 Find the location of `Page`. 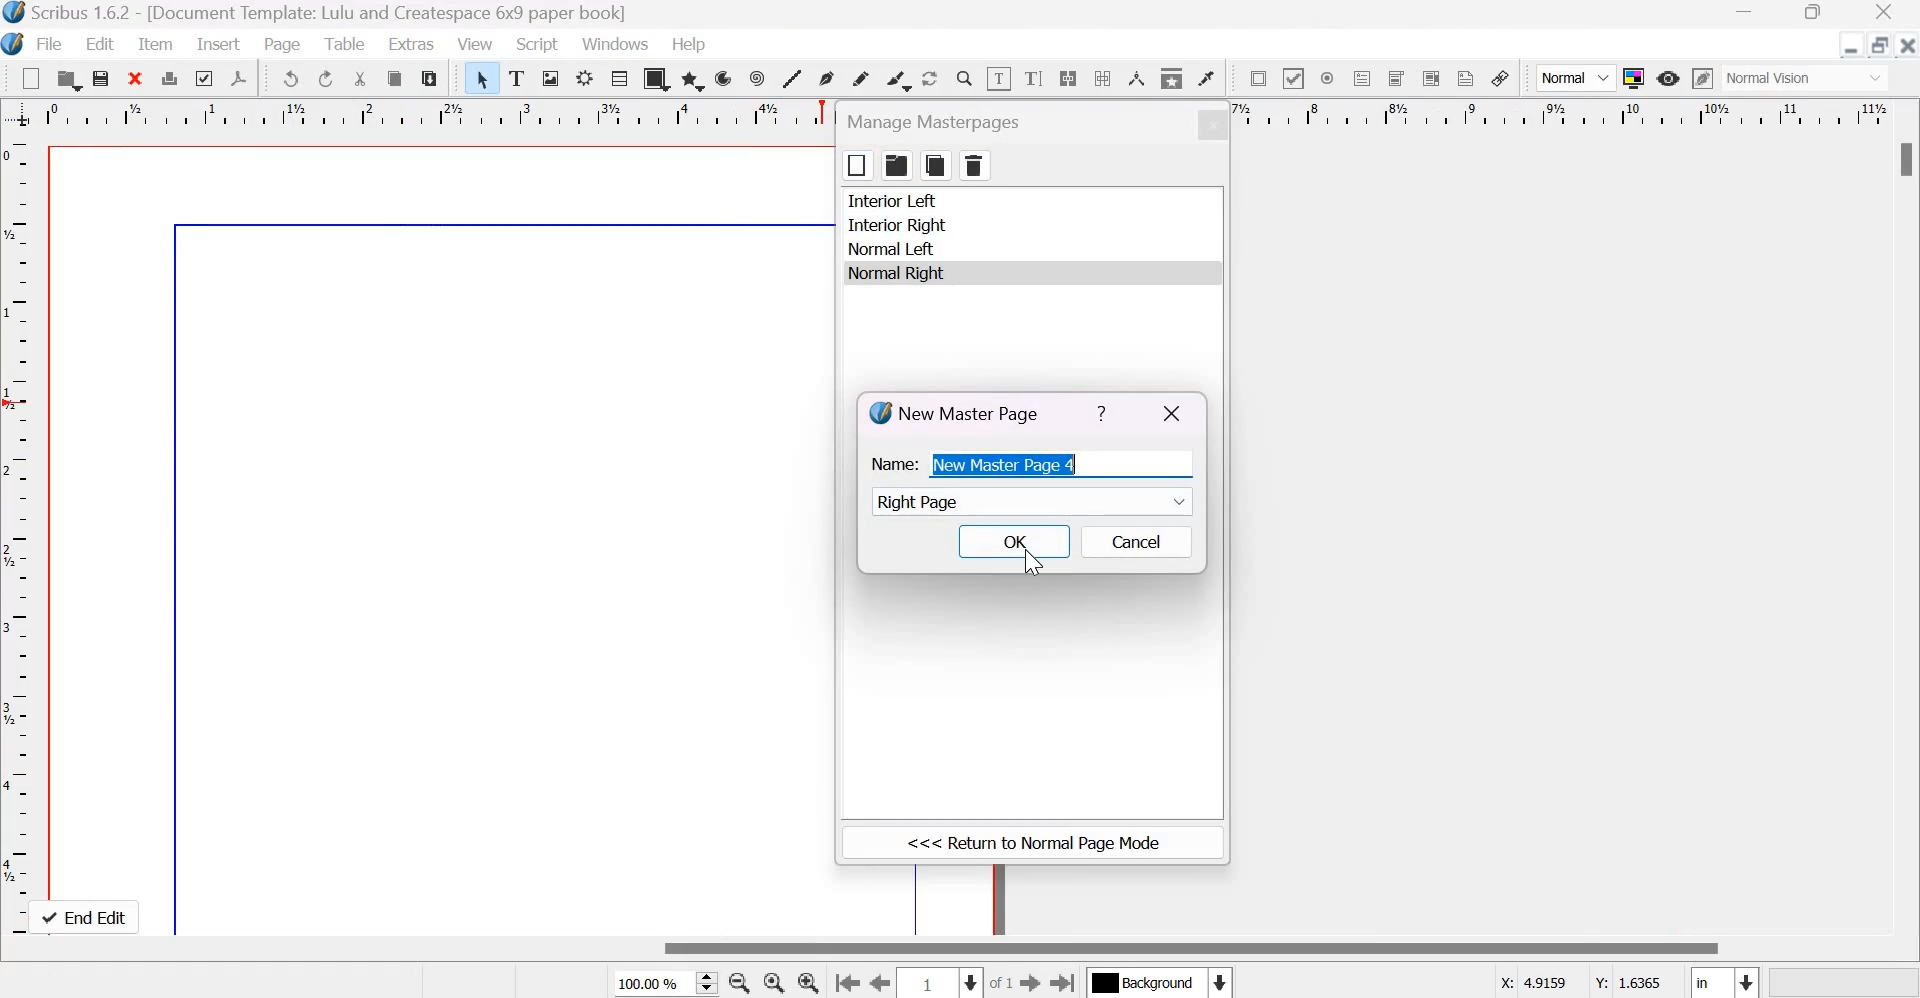

Page is located at coordinates (282, 45).